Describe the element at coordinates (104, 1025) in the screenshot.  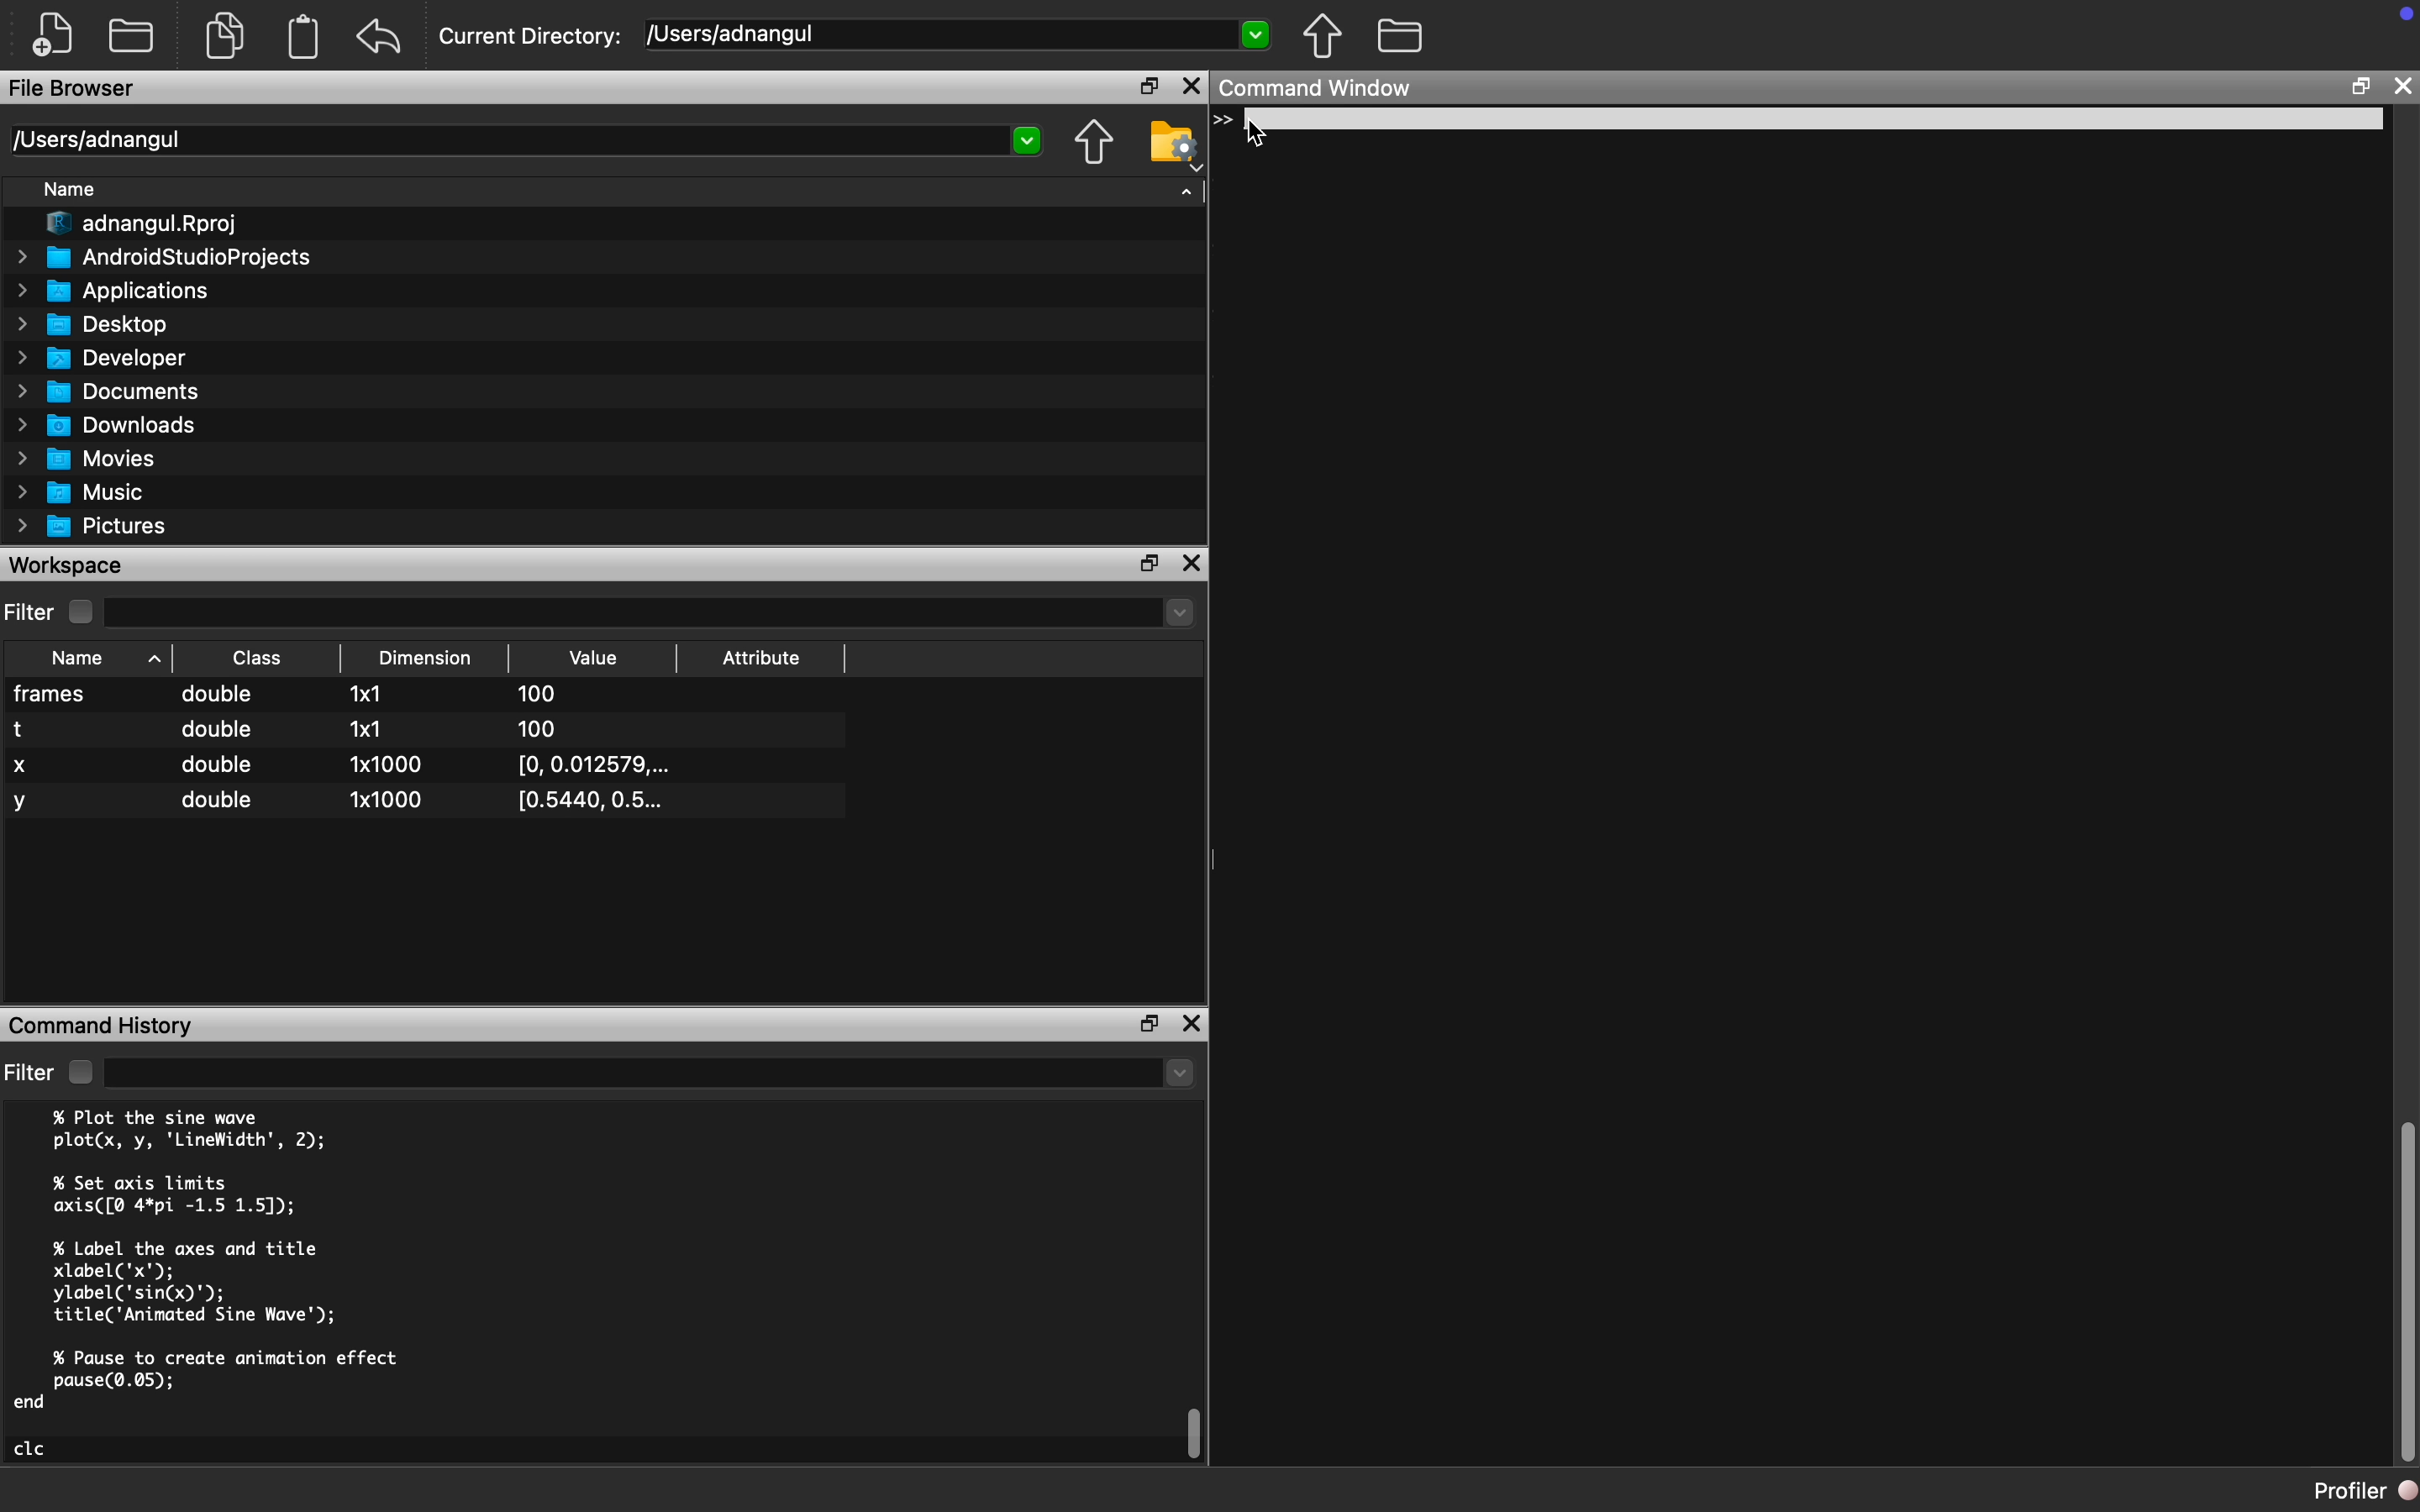
I see `Command History` at that location.